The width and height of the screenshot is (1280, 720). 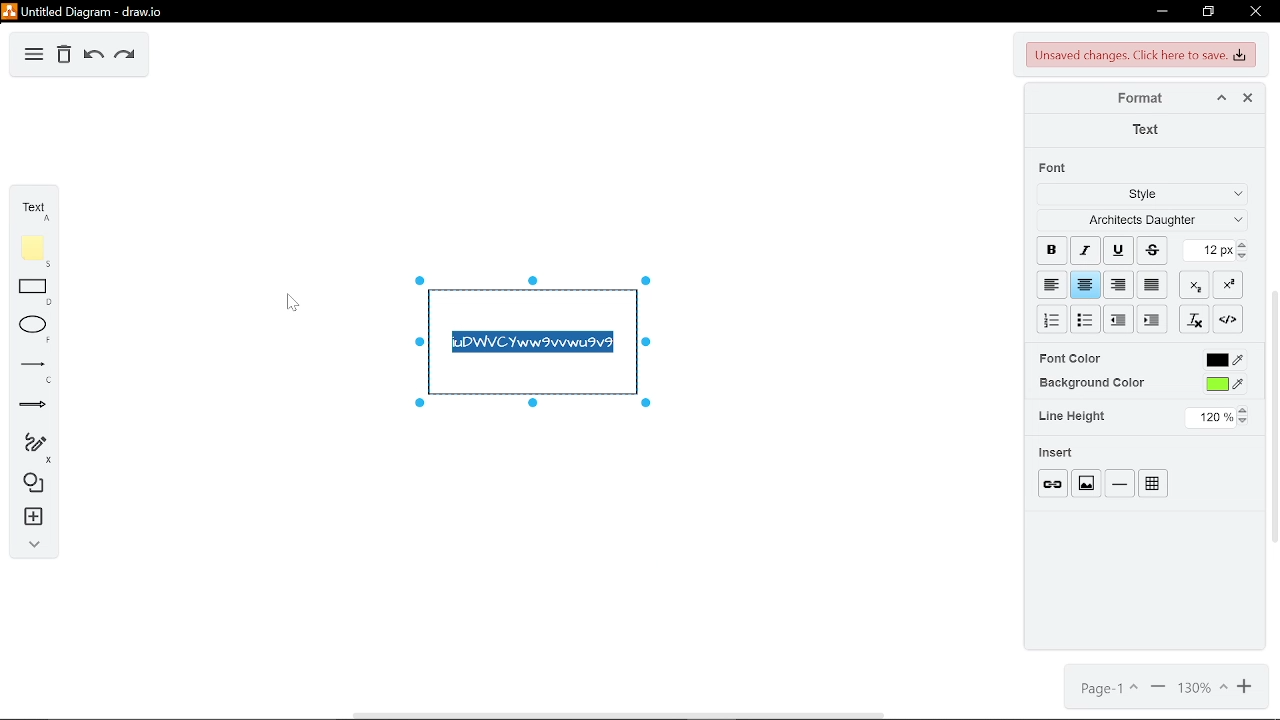 I want to click on numbered list, so click(x=1052, y=319).